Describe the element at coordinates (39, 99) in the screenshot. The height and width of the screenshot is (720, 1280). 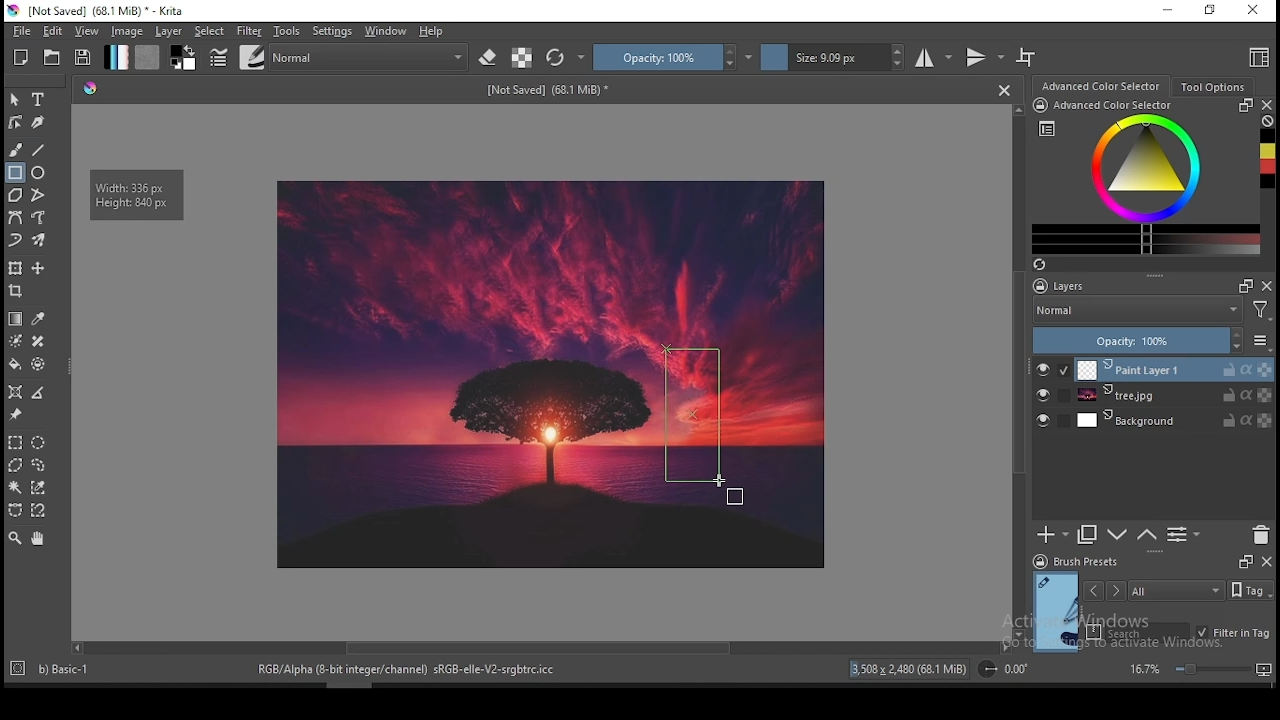
I see `text tool` at that location.